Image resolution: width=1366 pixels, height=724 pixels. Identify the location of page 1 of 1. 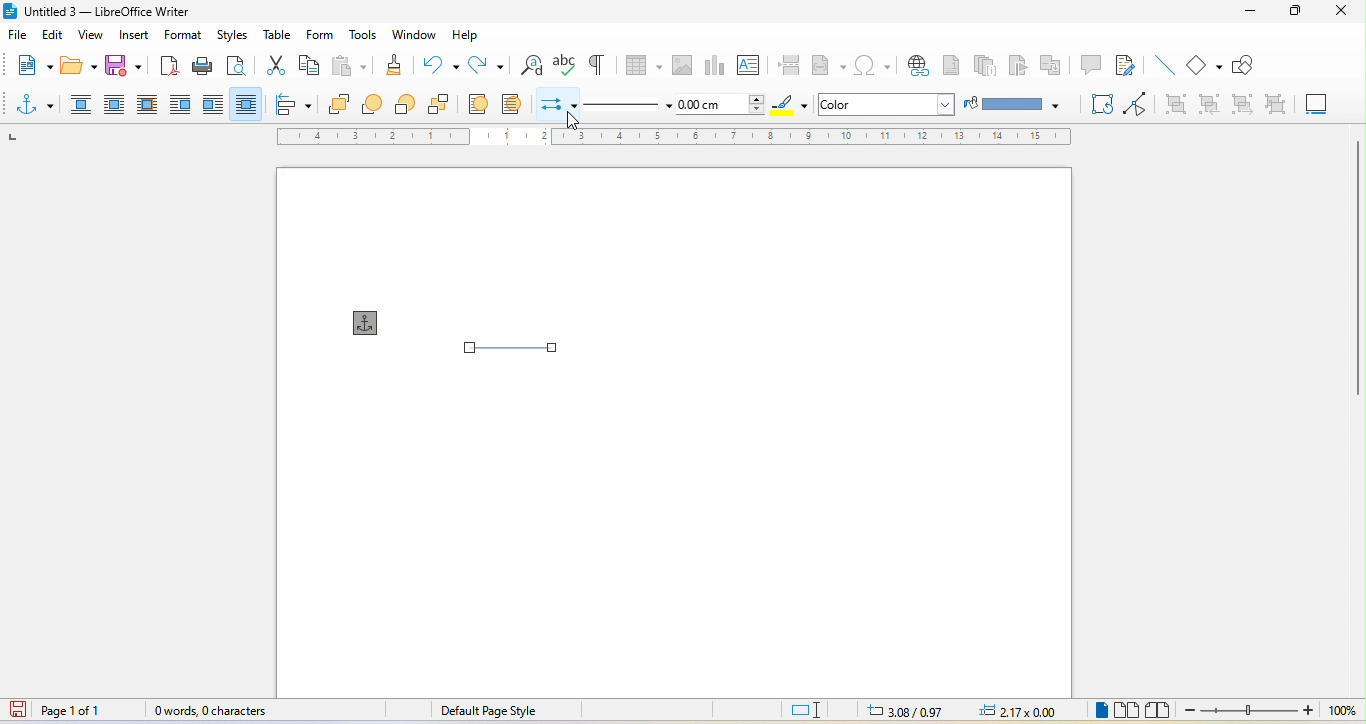
(88, 711).